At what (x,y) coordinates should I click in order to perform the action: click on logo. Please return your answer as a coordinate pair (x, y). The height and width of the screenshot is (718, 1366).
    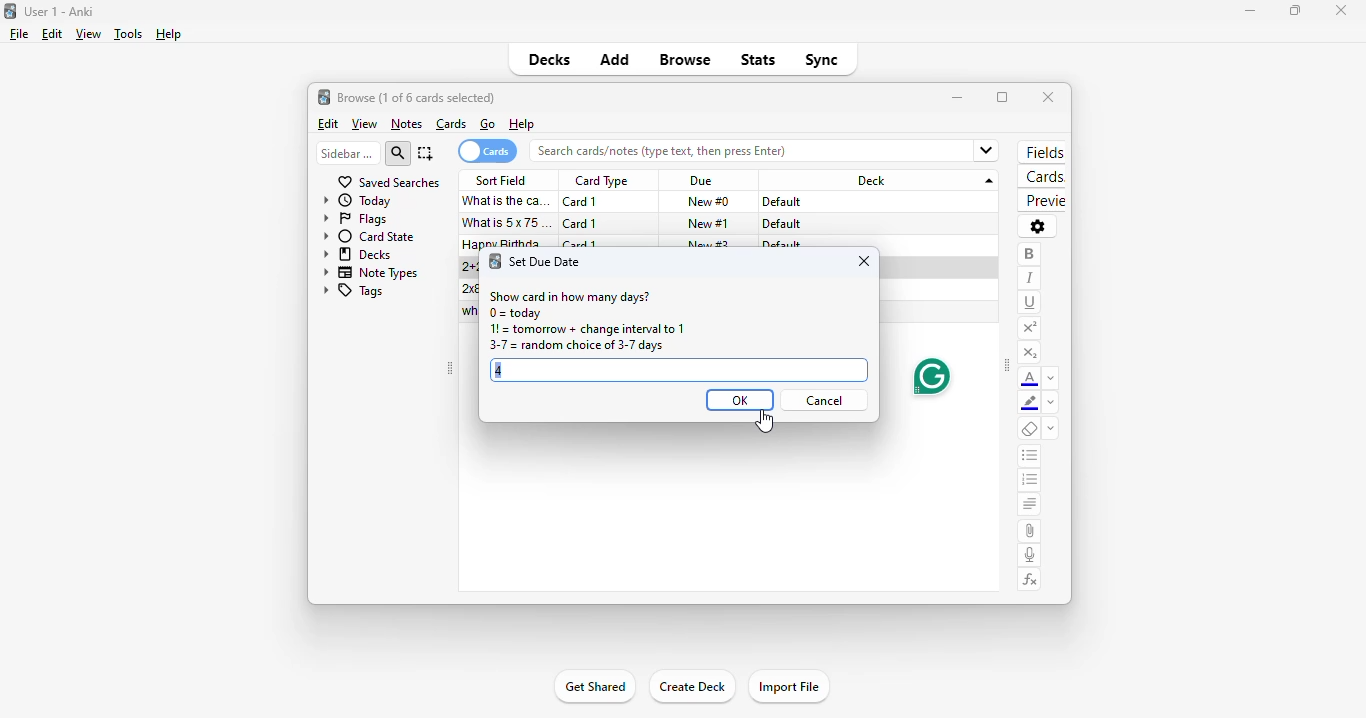
    Looking at the image, I should click on (324, 97).